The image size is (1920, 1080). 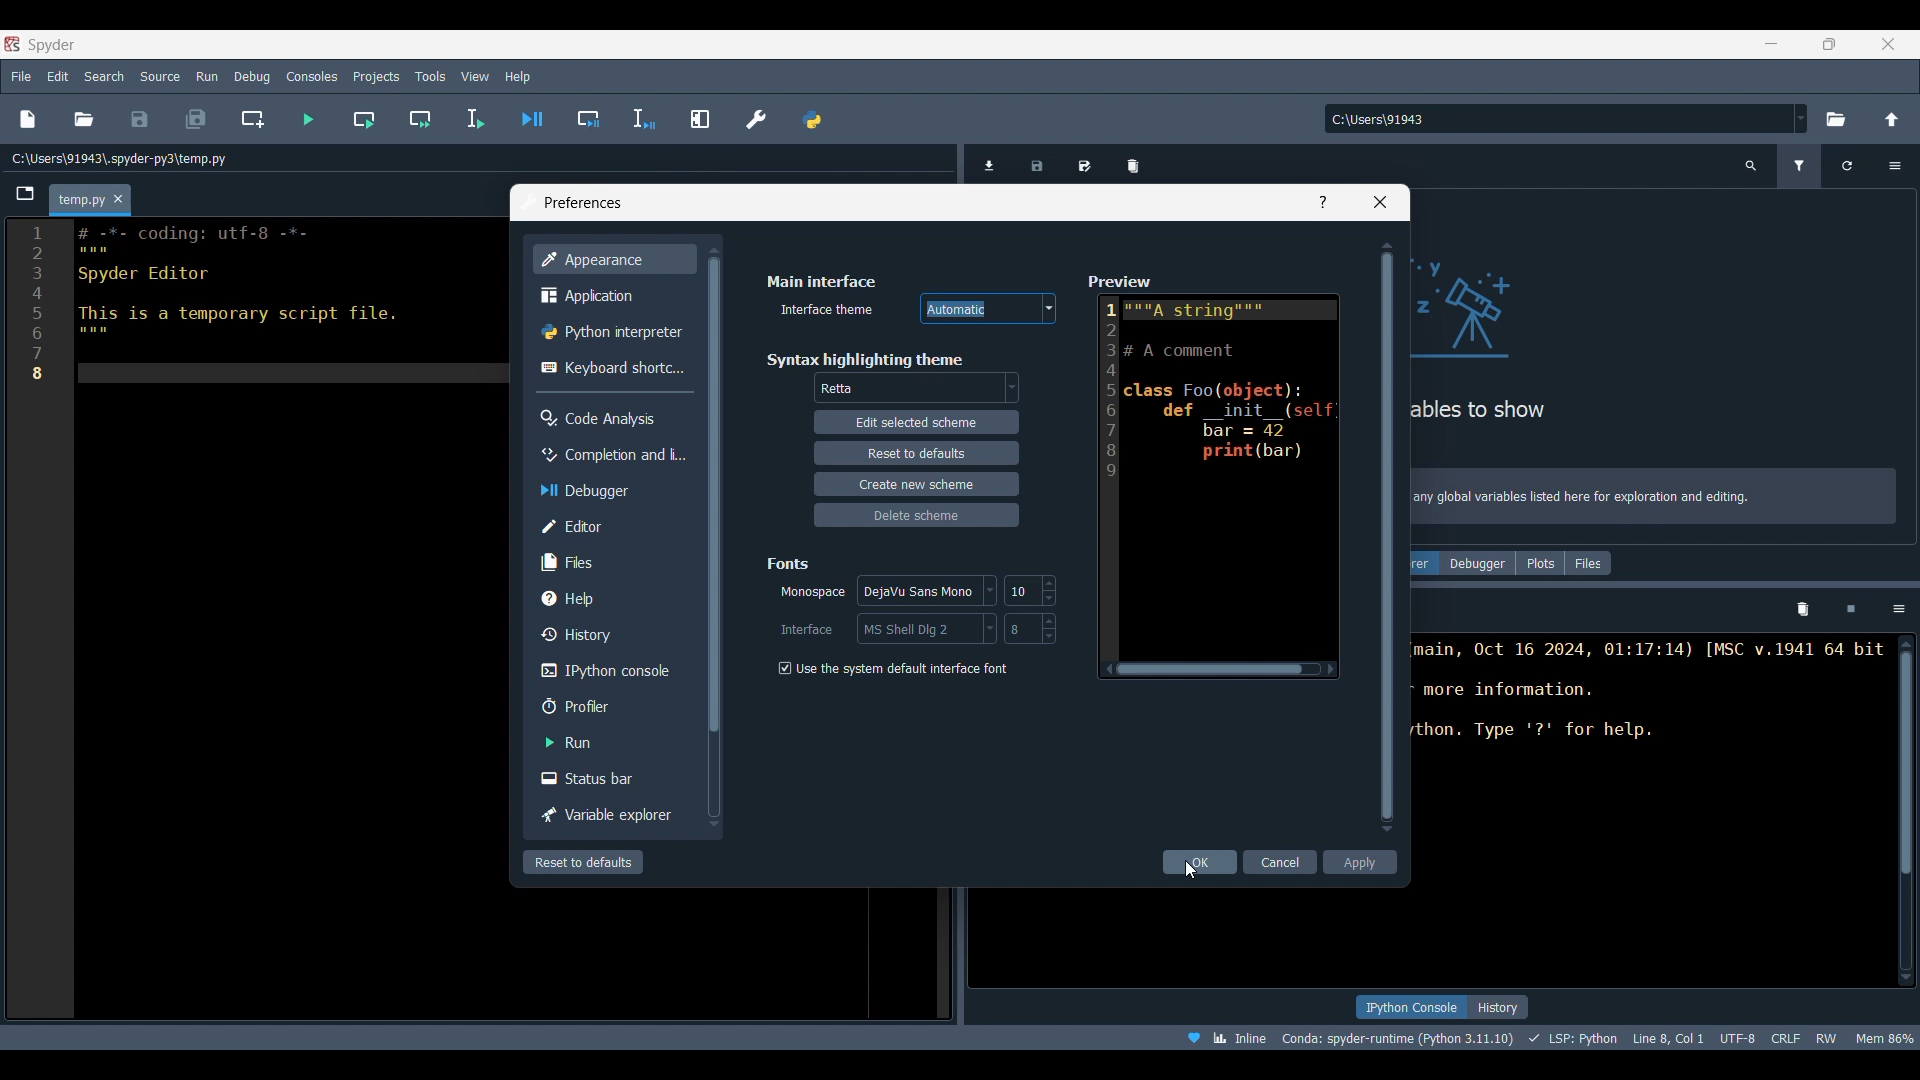 I want to click on Consoles menu, so click(x=312, y=75).